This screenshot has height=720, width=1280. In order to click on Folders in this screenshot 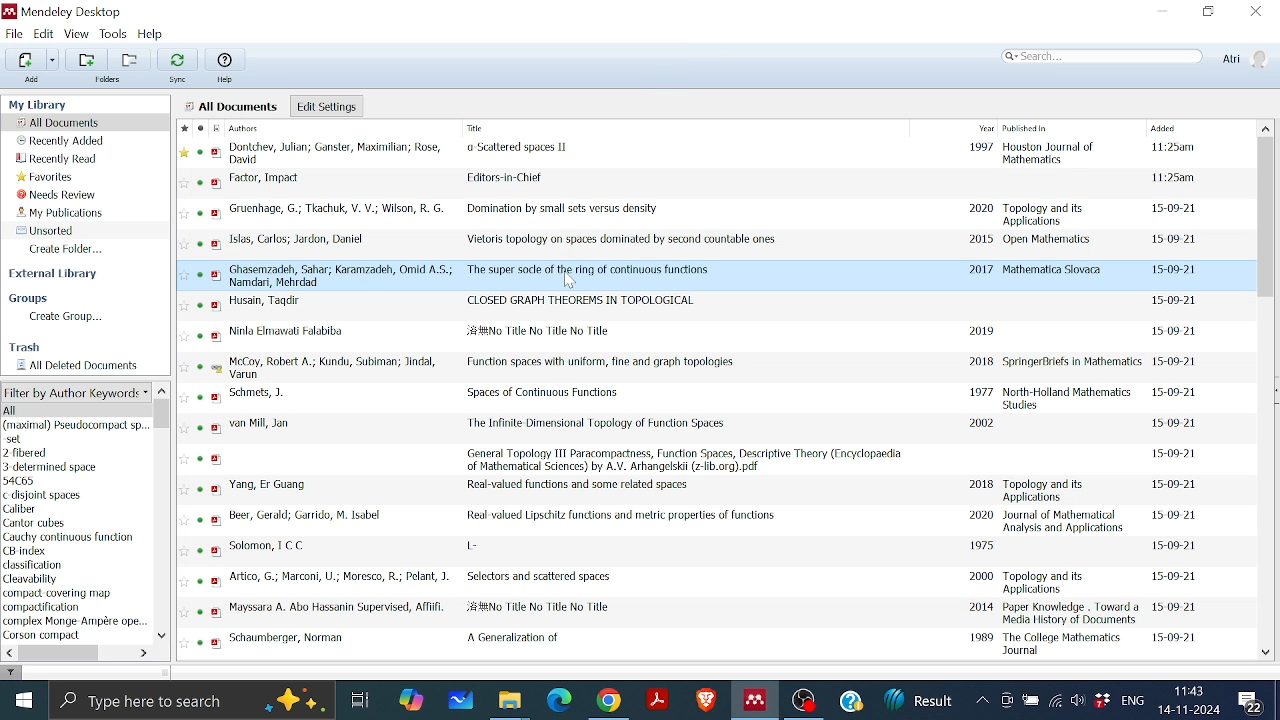, I will do `click(110, 80)`.